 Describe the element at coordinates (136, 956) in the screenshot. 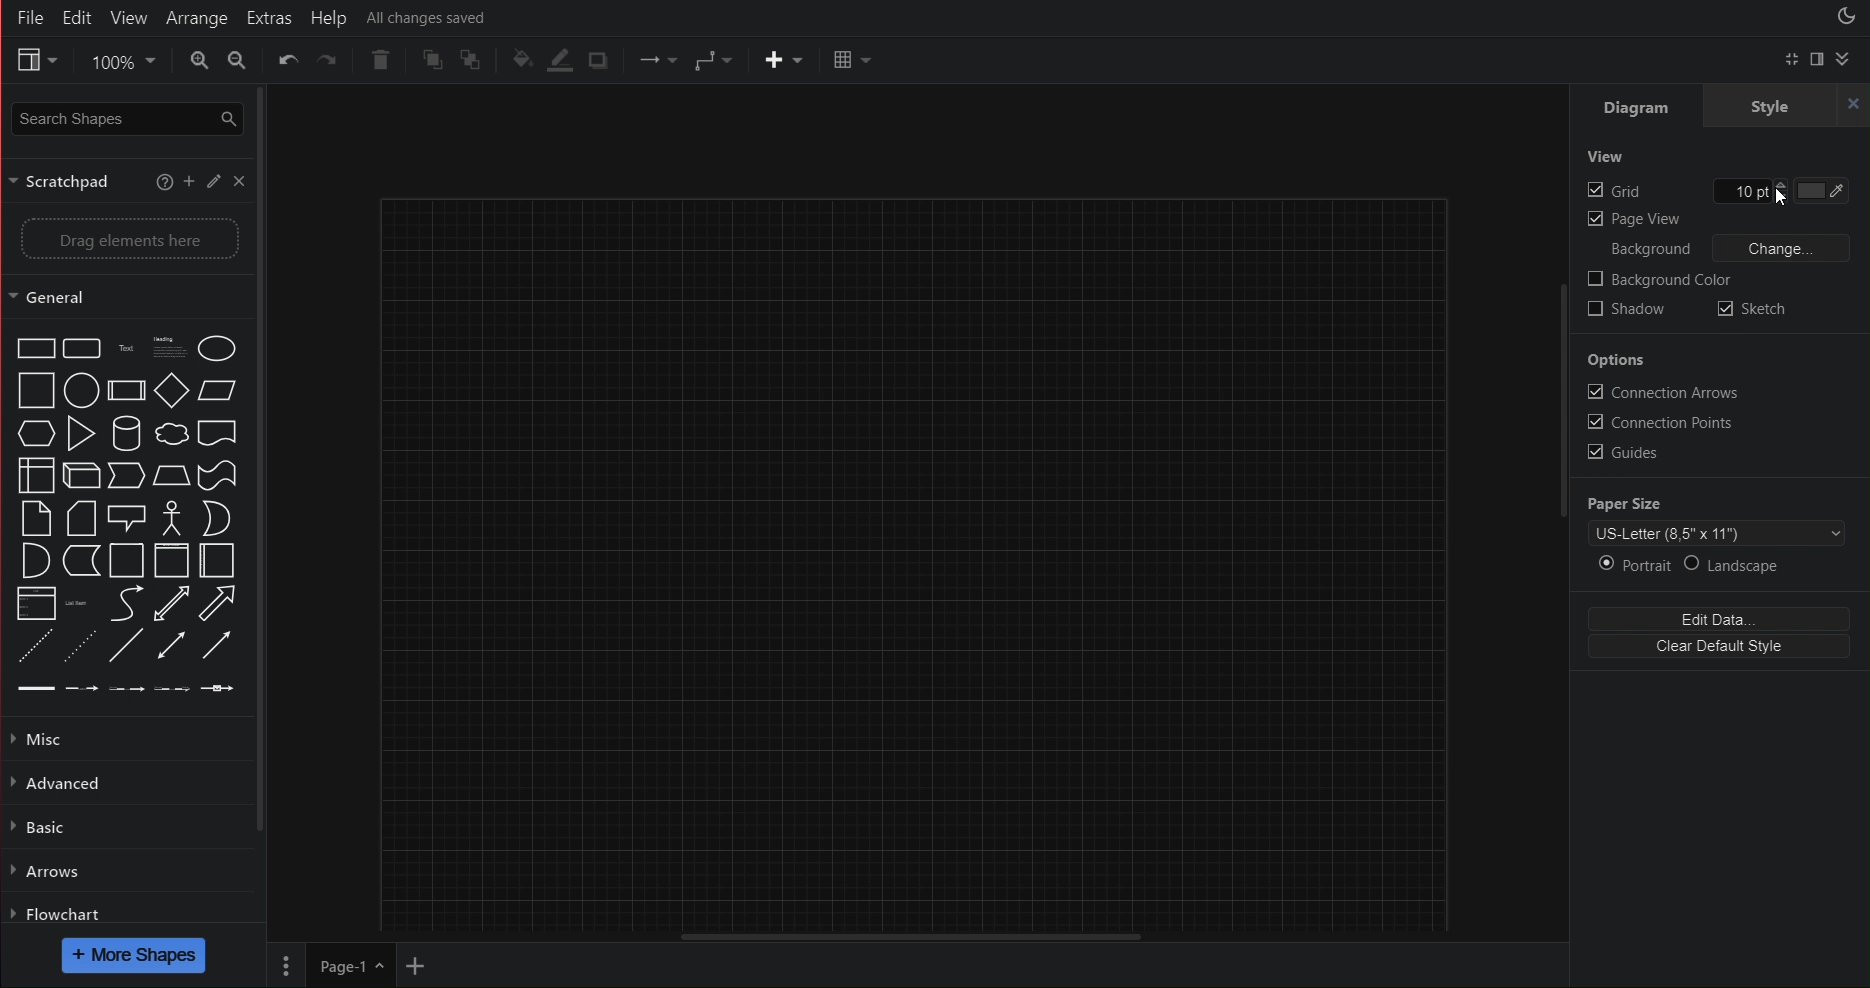

I see `More Shapes` at that location.